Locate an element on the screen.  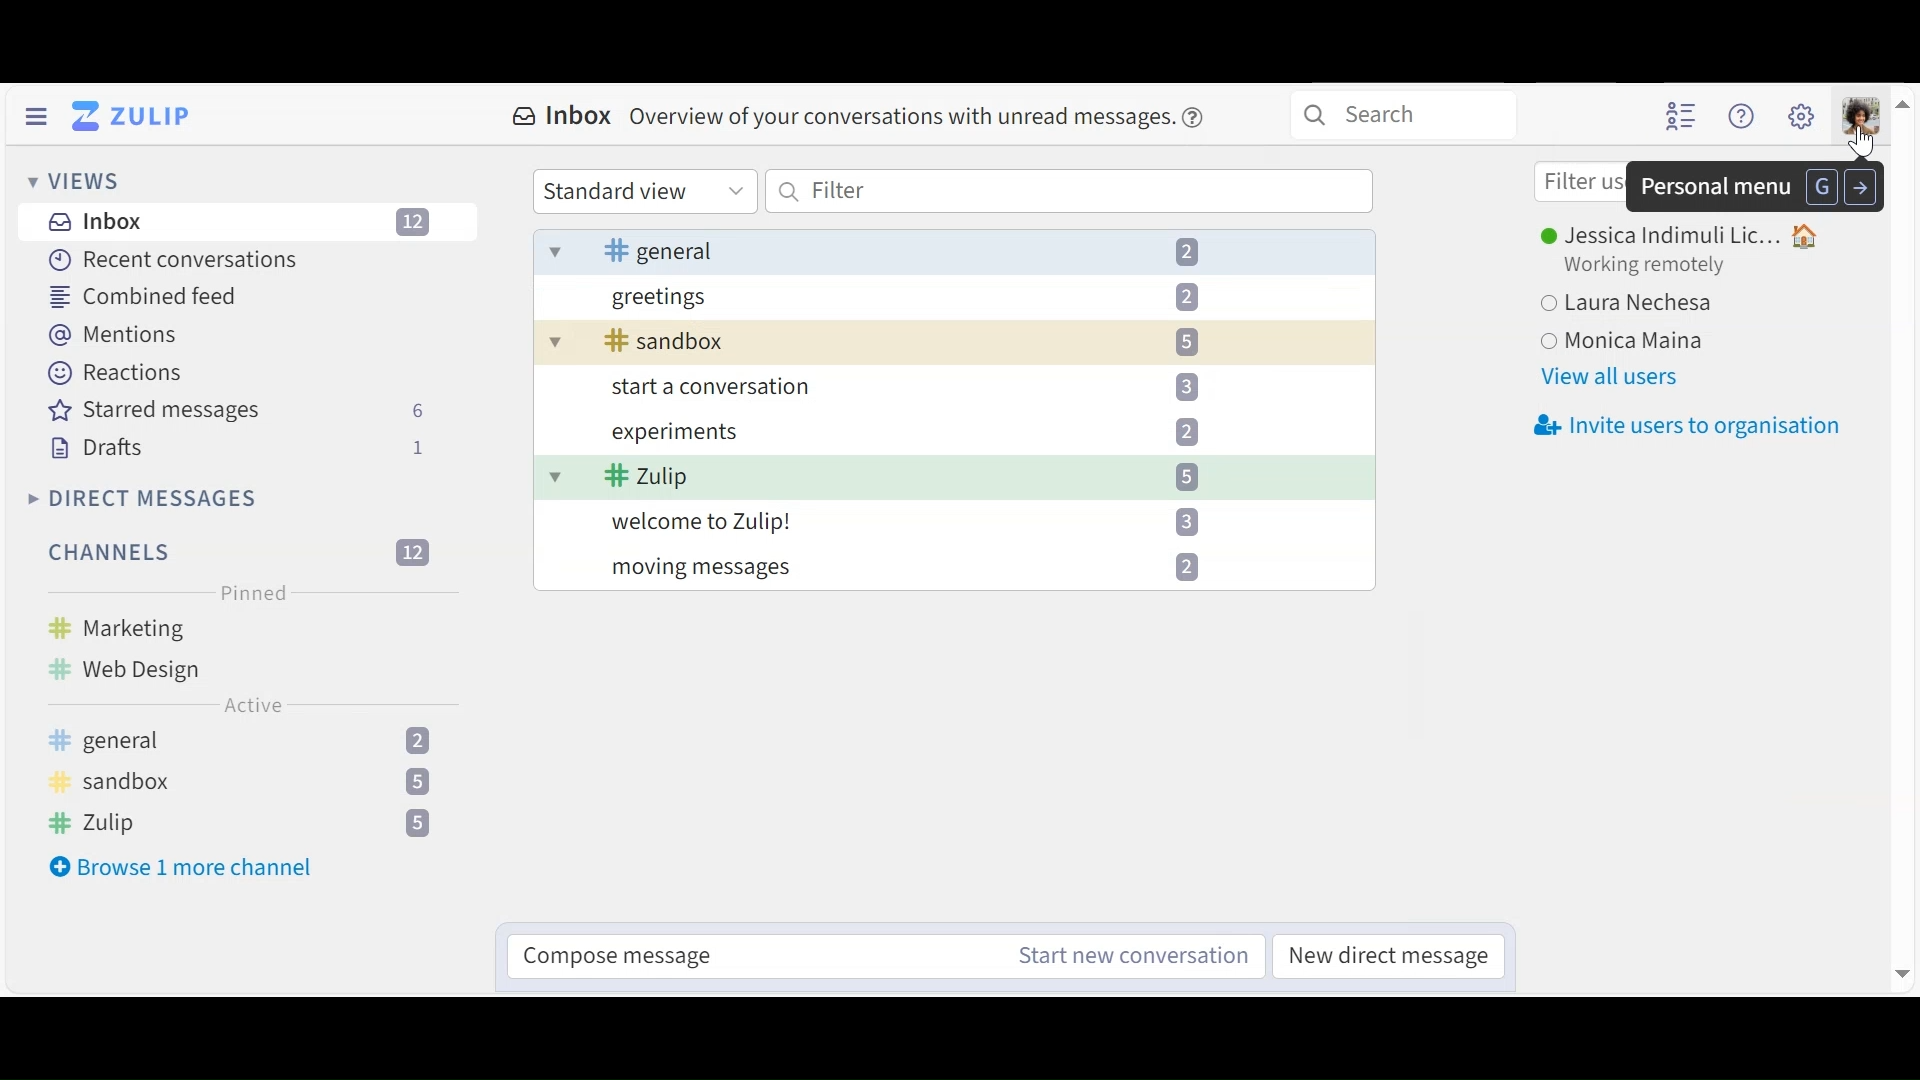
2 is located at coordinates (1186, 569).